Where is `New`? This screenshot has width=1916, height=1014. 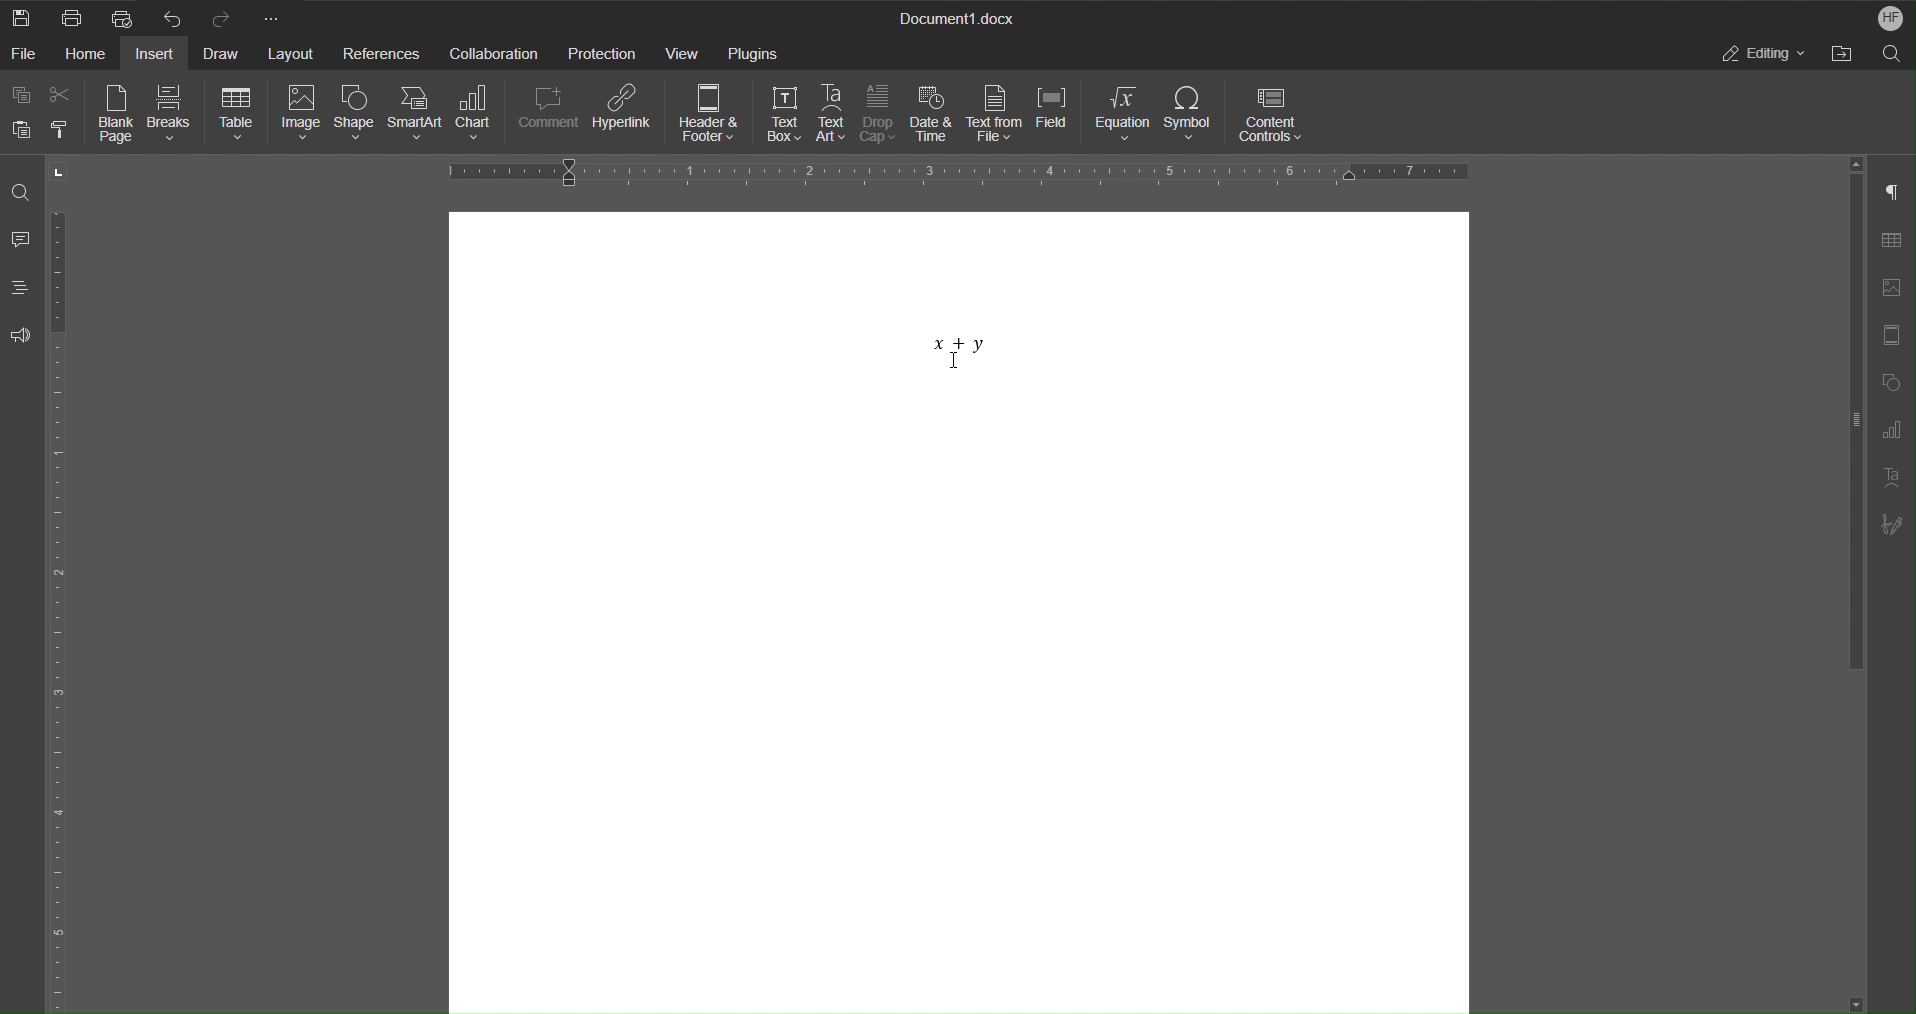 New is located at coordinates (20, 19).